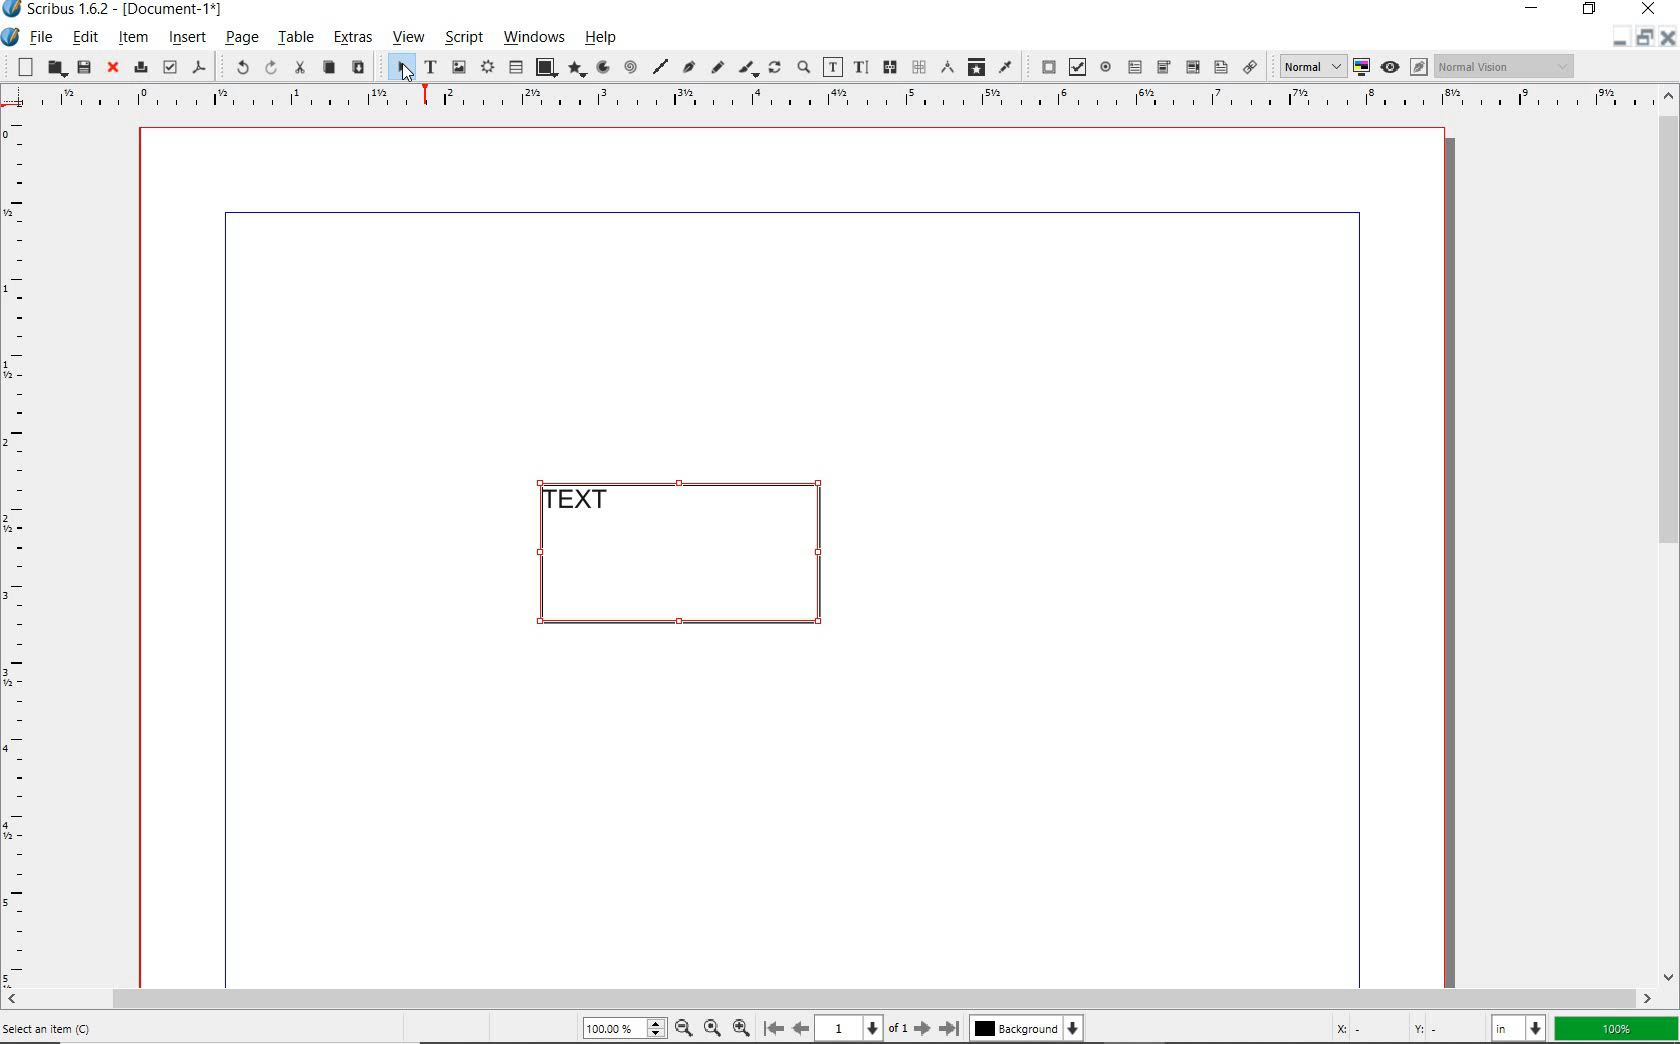 The image size is (1680, 1044). I want to click on Cursor Position, so click(405, 72).